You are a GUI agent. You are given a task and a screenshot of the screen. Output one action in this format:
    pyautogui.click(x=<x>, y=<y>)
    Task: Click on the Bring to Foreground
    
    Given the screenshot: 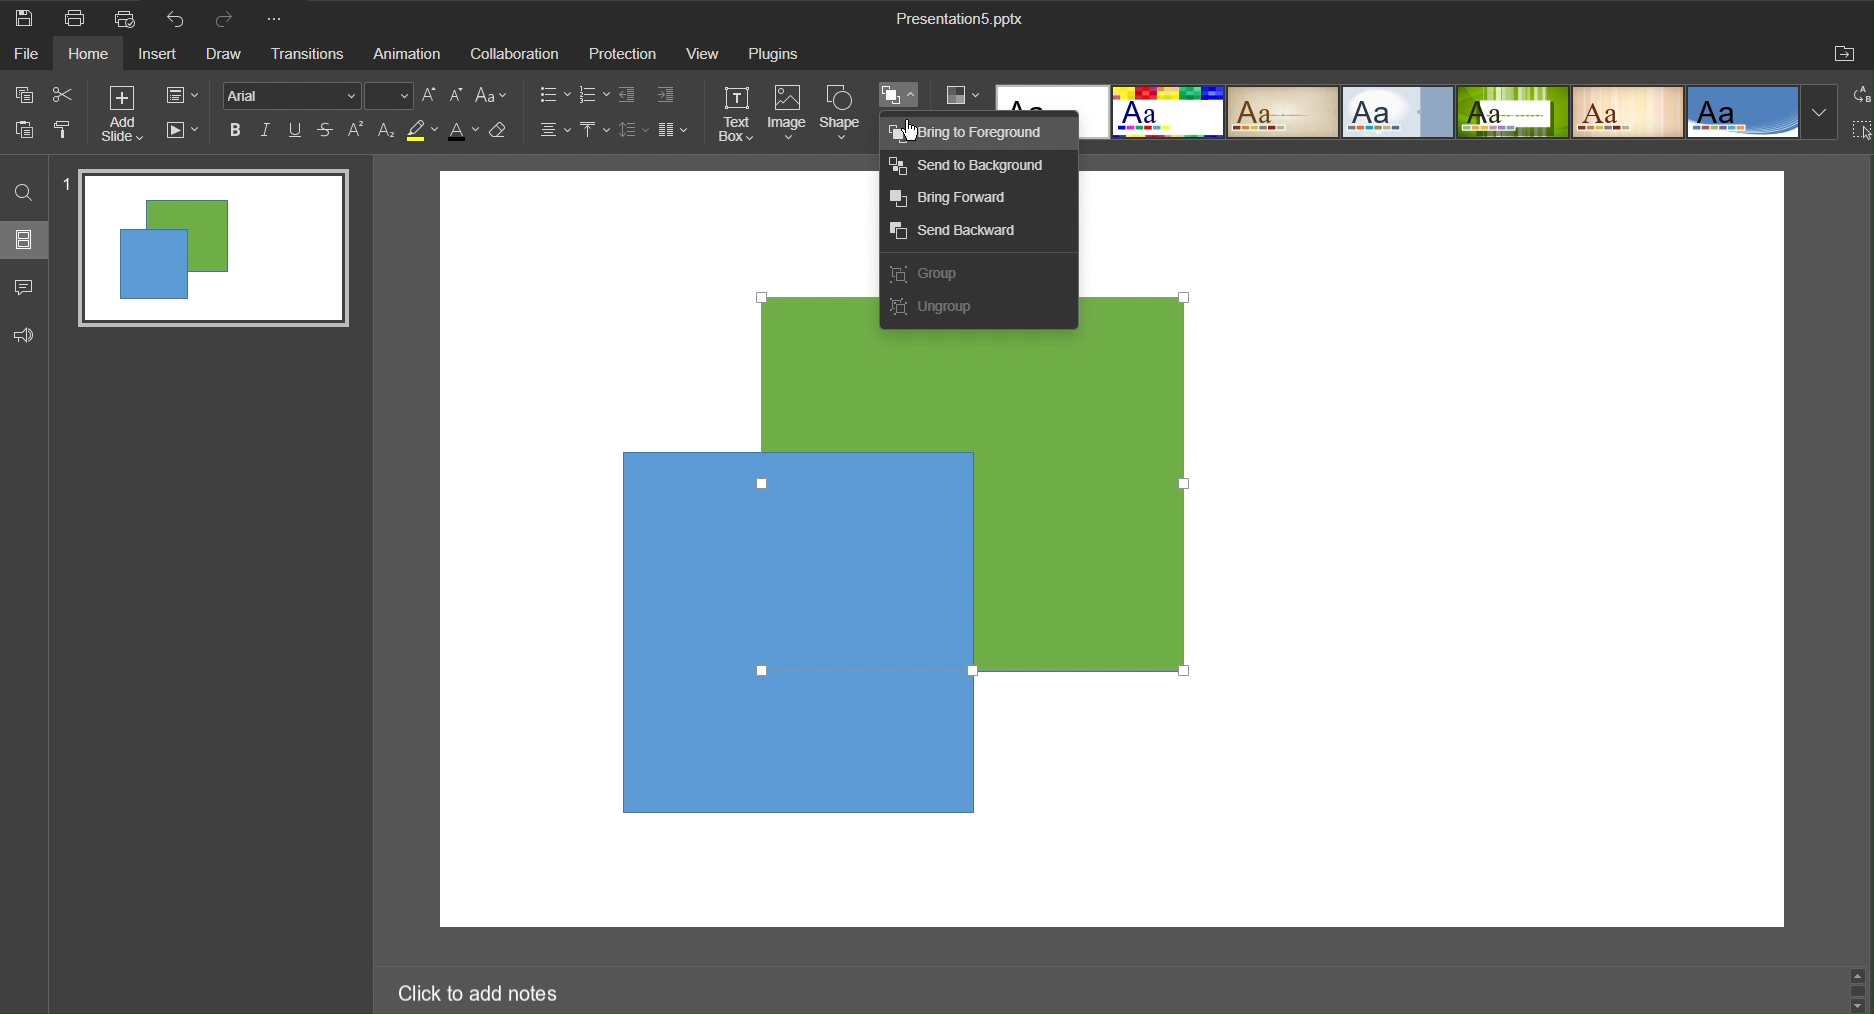 What is the action you would take?
    pyautogui.click(x=976, y=135)
    